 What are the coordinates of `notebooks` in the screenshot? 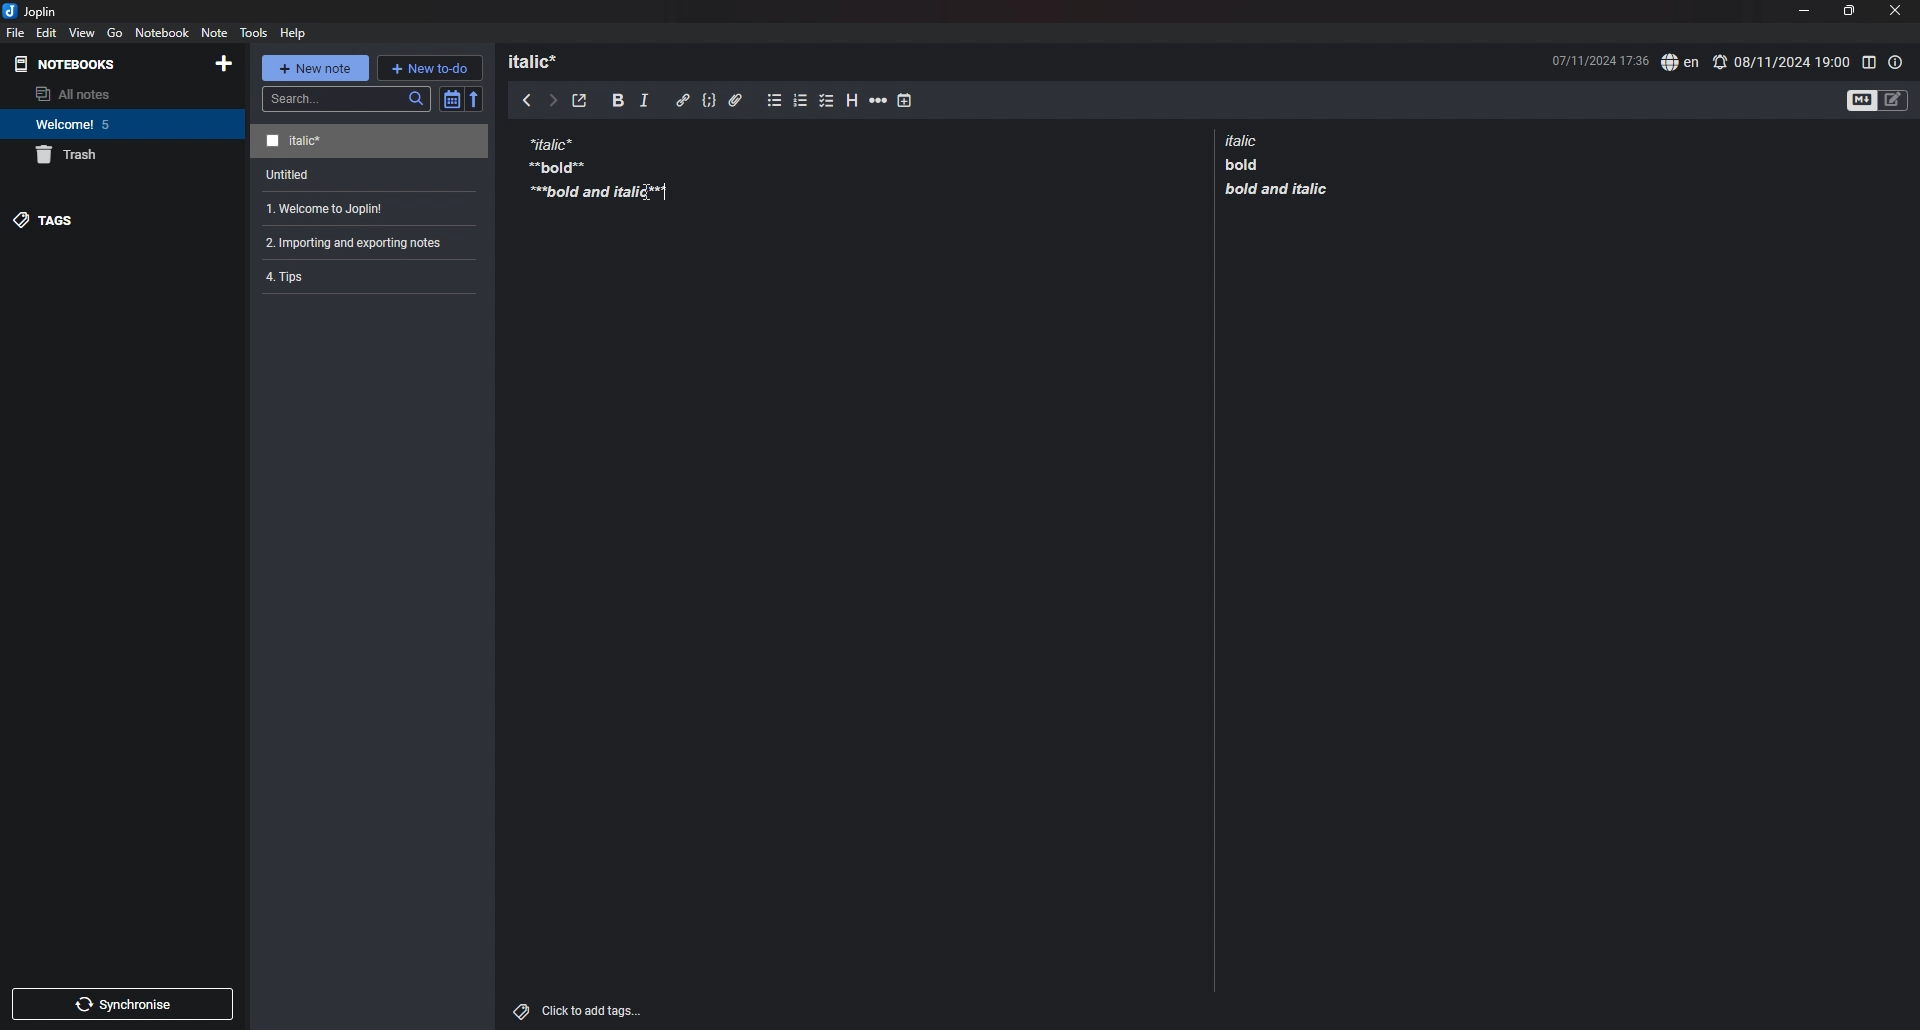 It's located at (70, 64).